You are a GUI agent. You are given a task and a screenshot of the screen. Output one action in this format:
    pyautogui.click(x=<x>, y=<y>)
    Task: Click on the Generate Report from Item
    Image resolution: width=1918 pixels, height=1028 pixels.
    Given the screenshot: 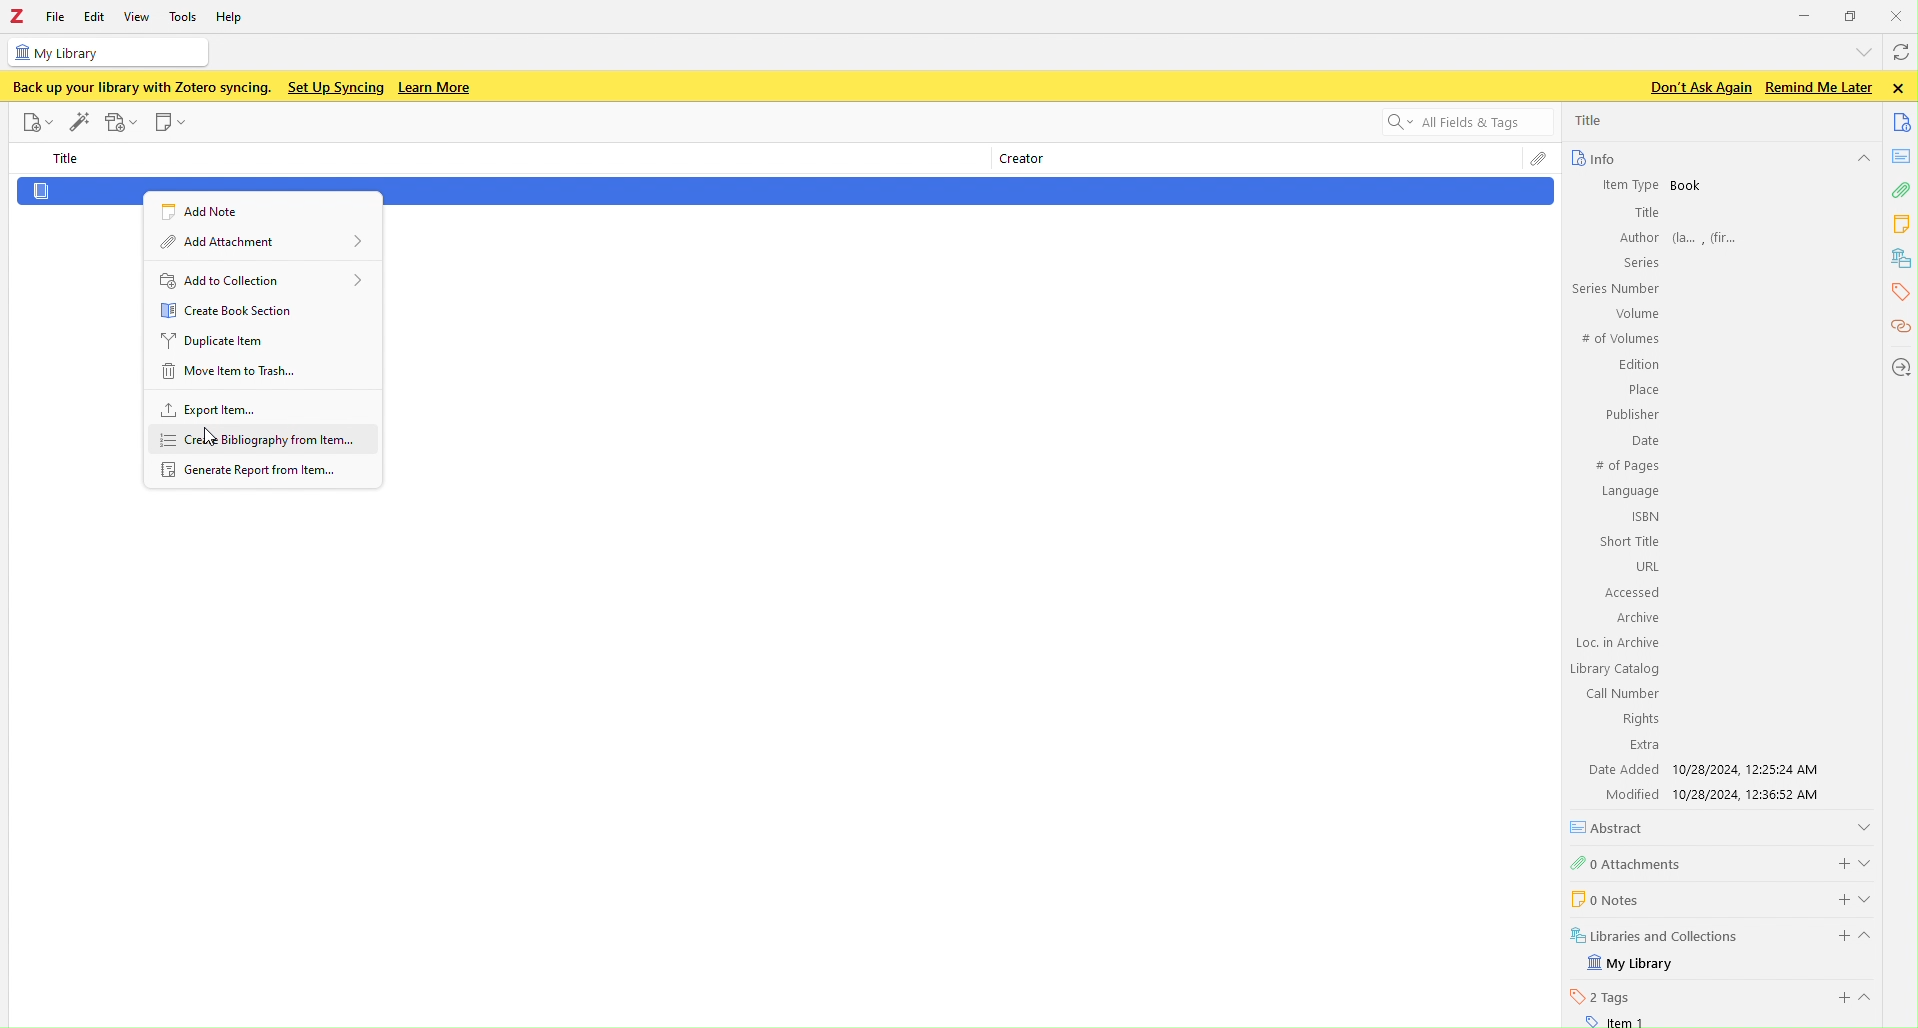 What is the action you would take?
    pyautogui.click(x=249, y=471)
    